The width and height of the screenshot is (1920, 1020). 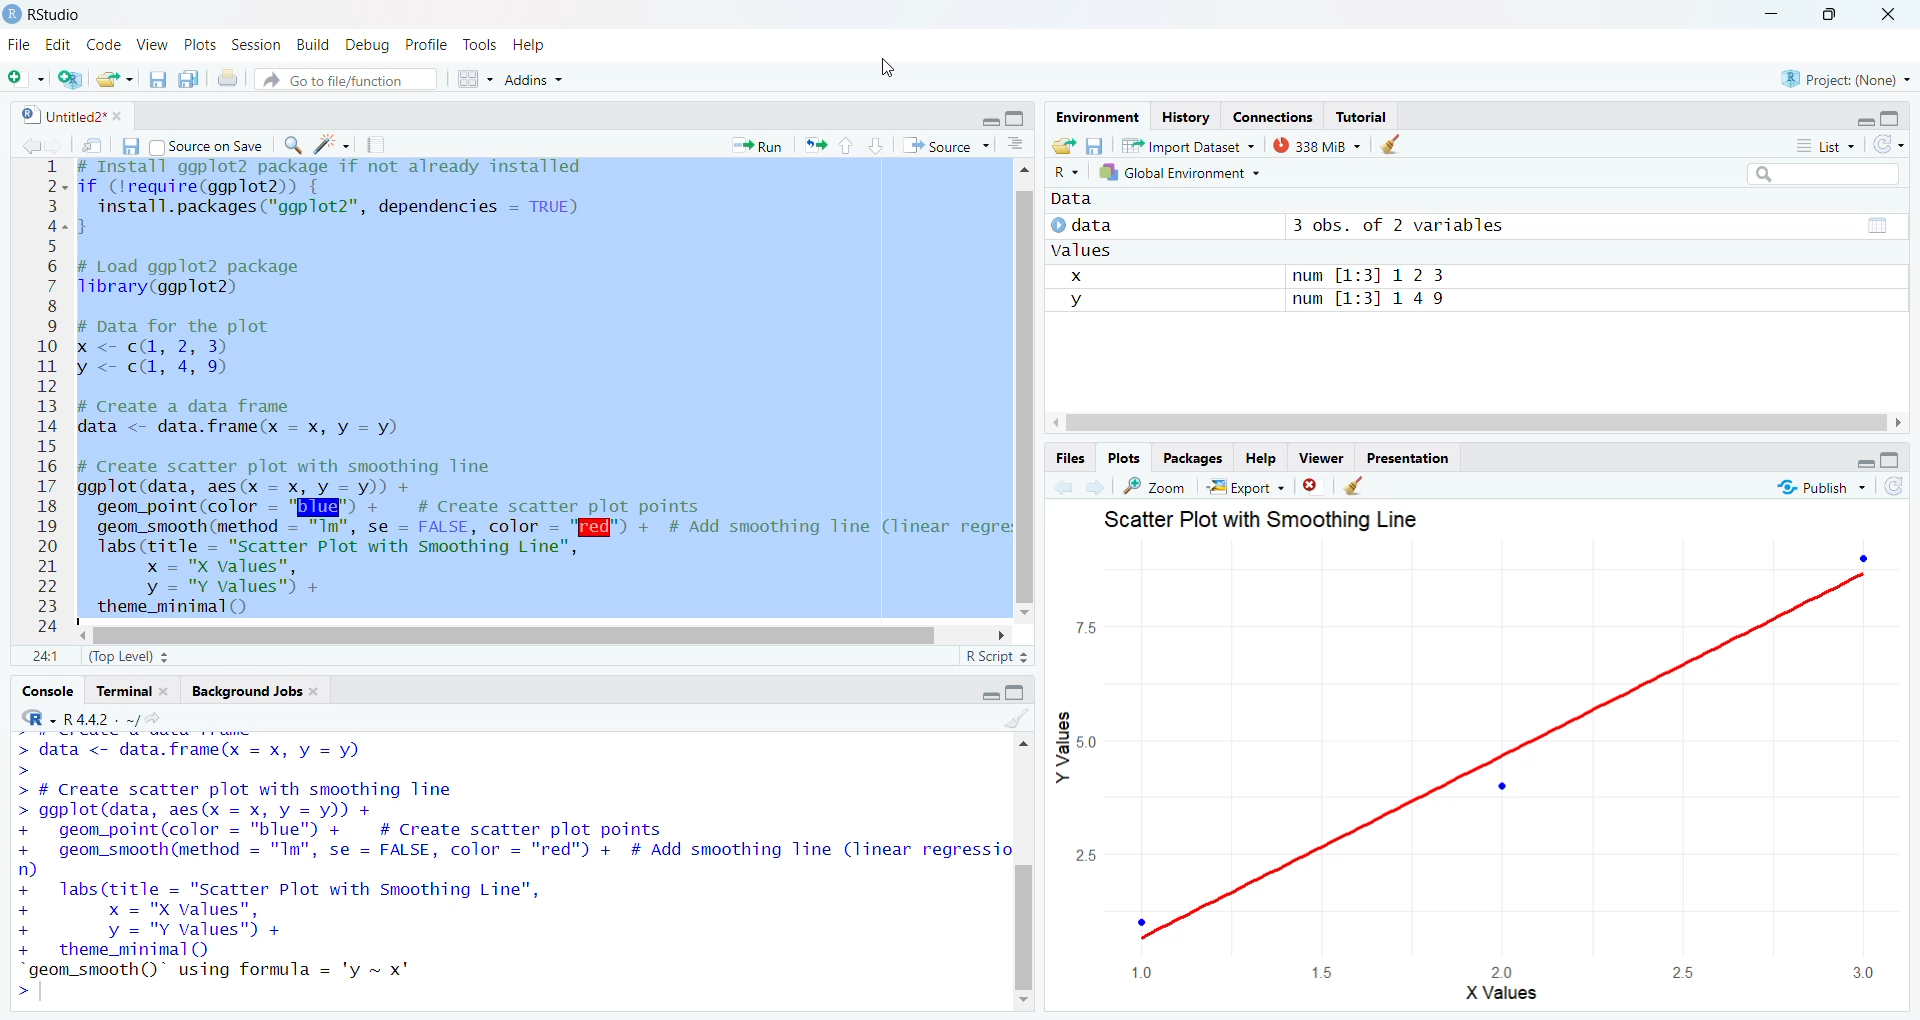 I want to click on y, so click(x=1083, y=301).